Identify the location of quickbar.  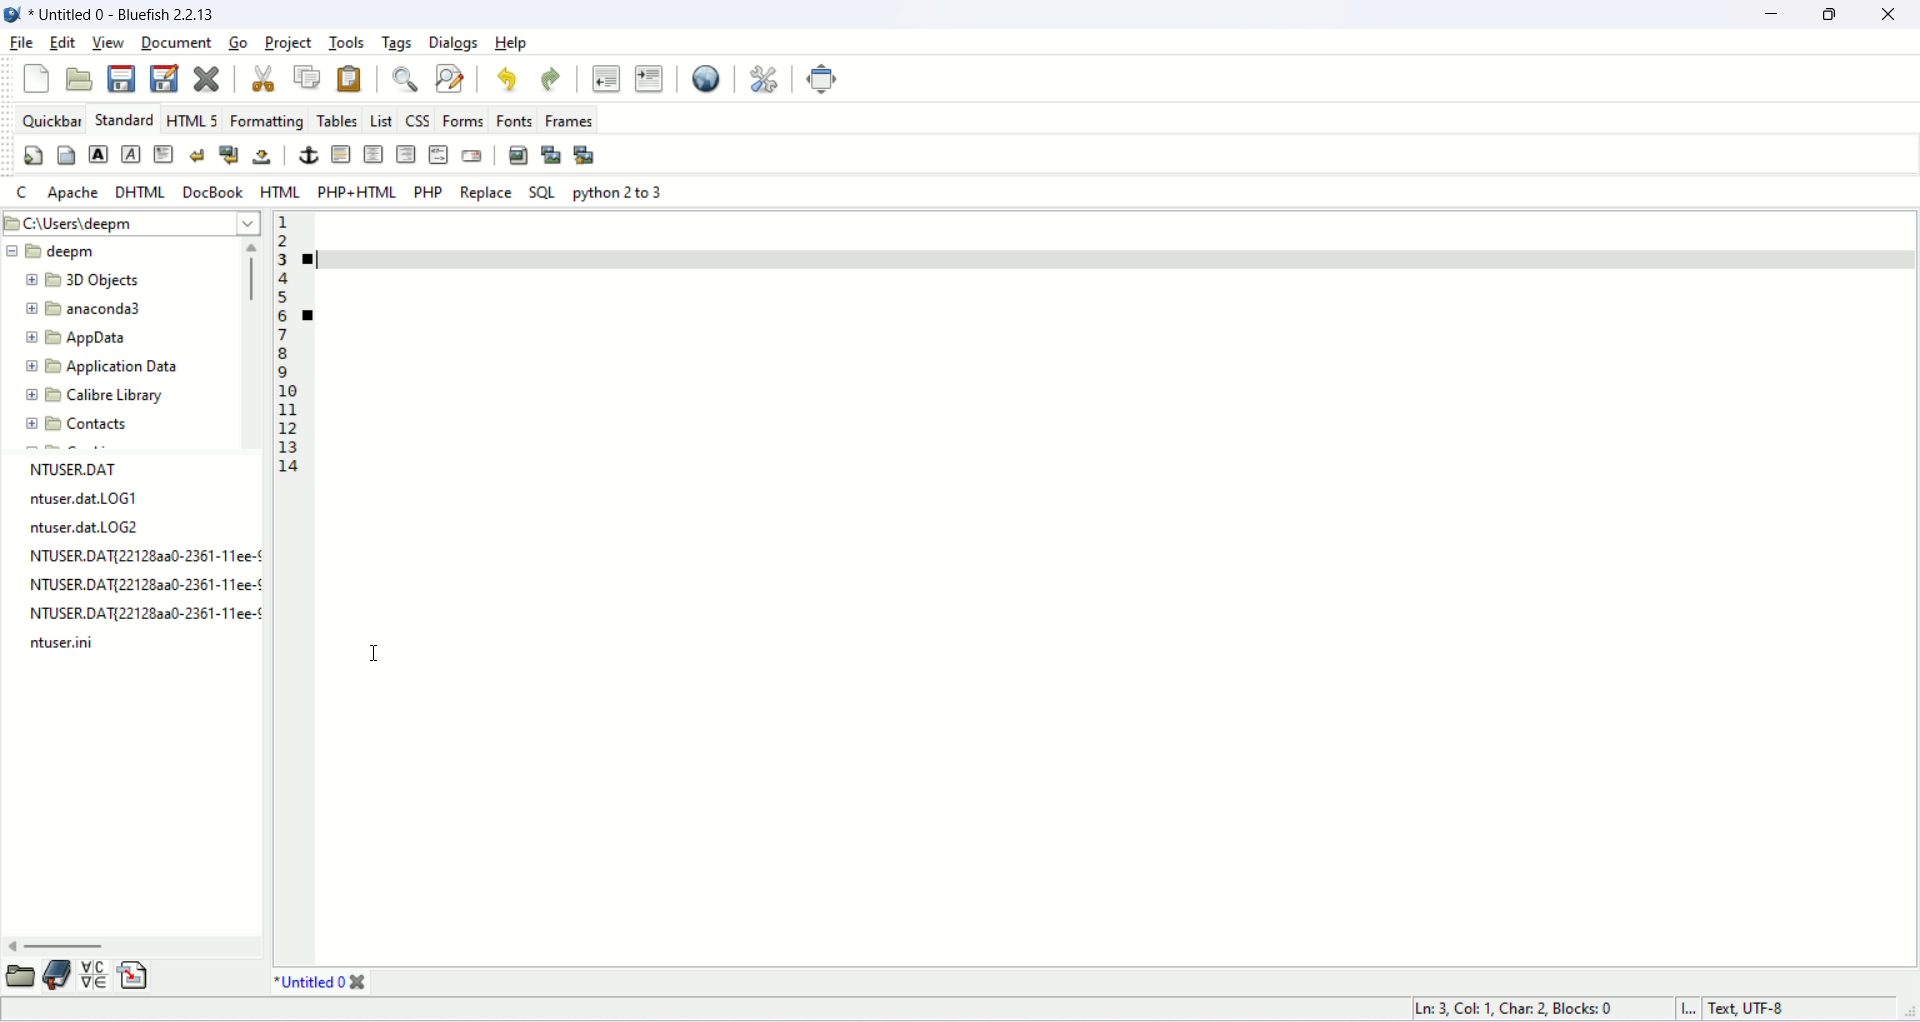
(47, 118).